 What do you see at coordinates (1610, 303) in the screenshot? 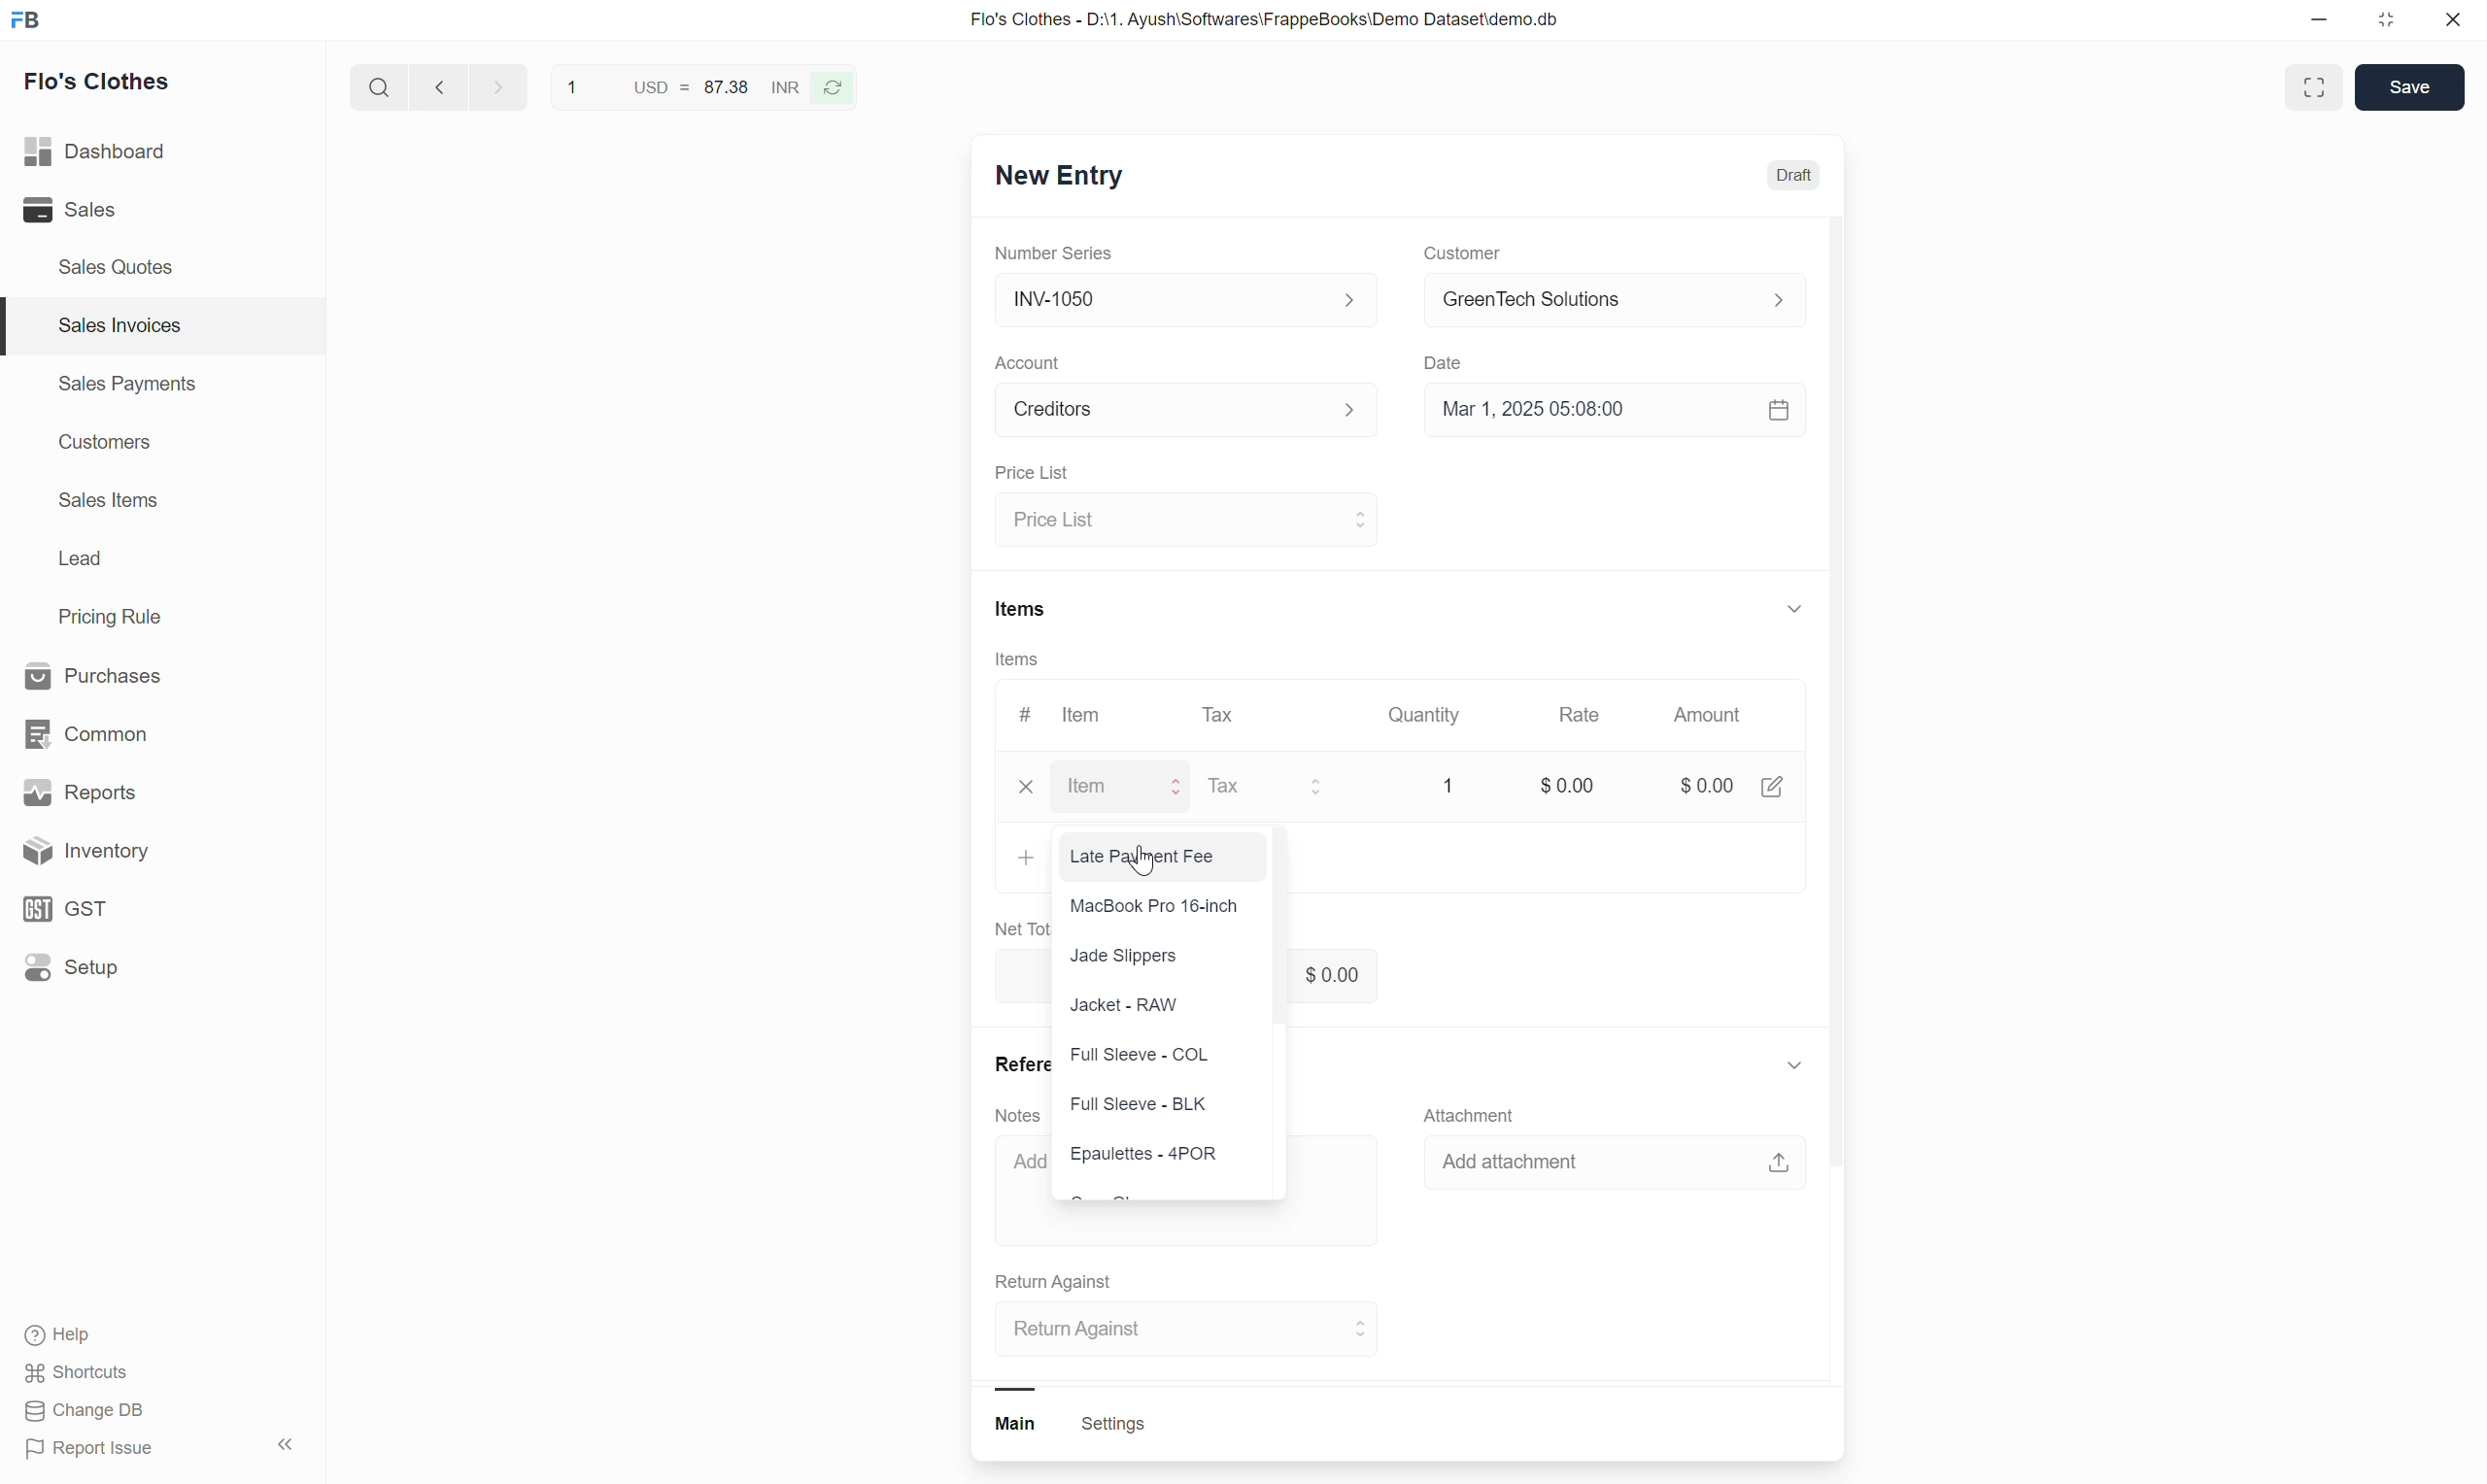
I see `select customer` at bounding box center [1610, 303].